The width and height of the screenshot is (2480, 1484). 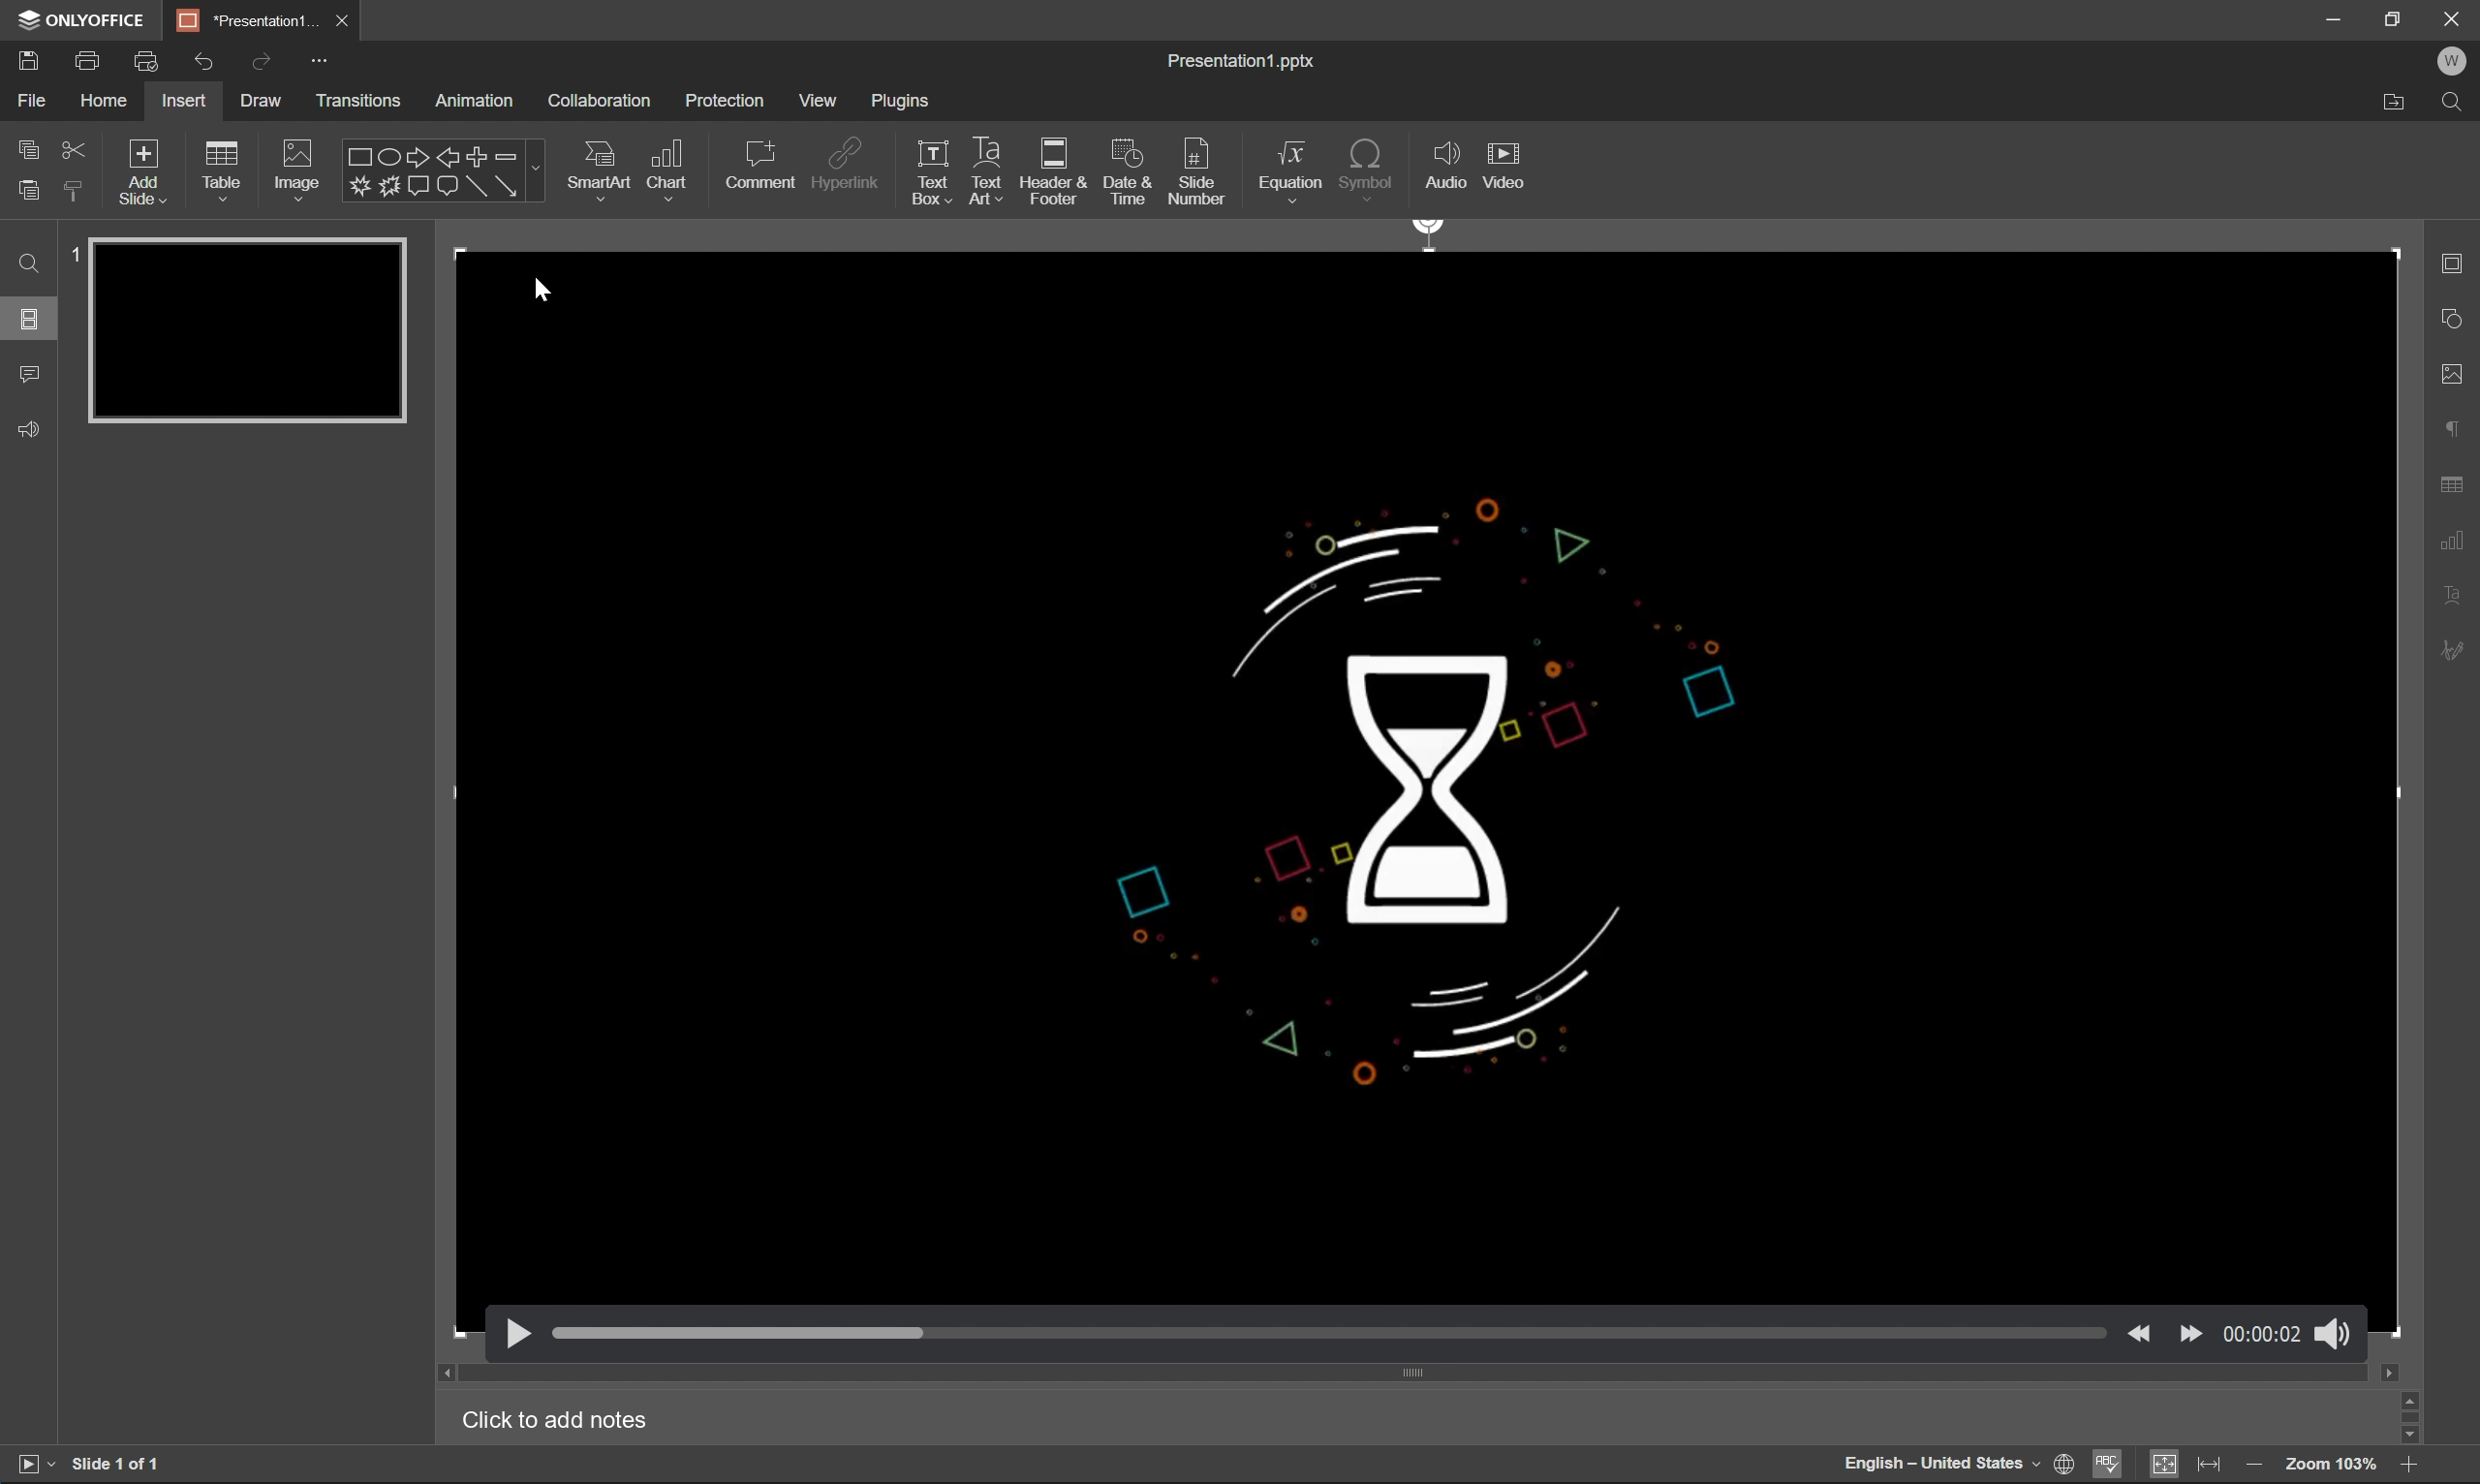 I want to click on plugins, so click(x=908, y=104).